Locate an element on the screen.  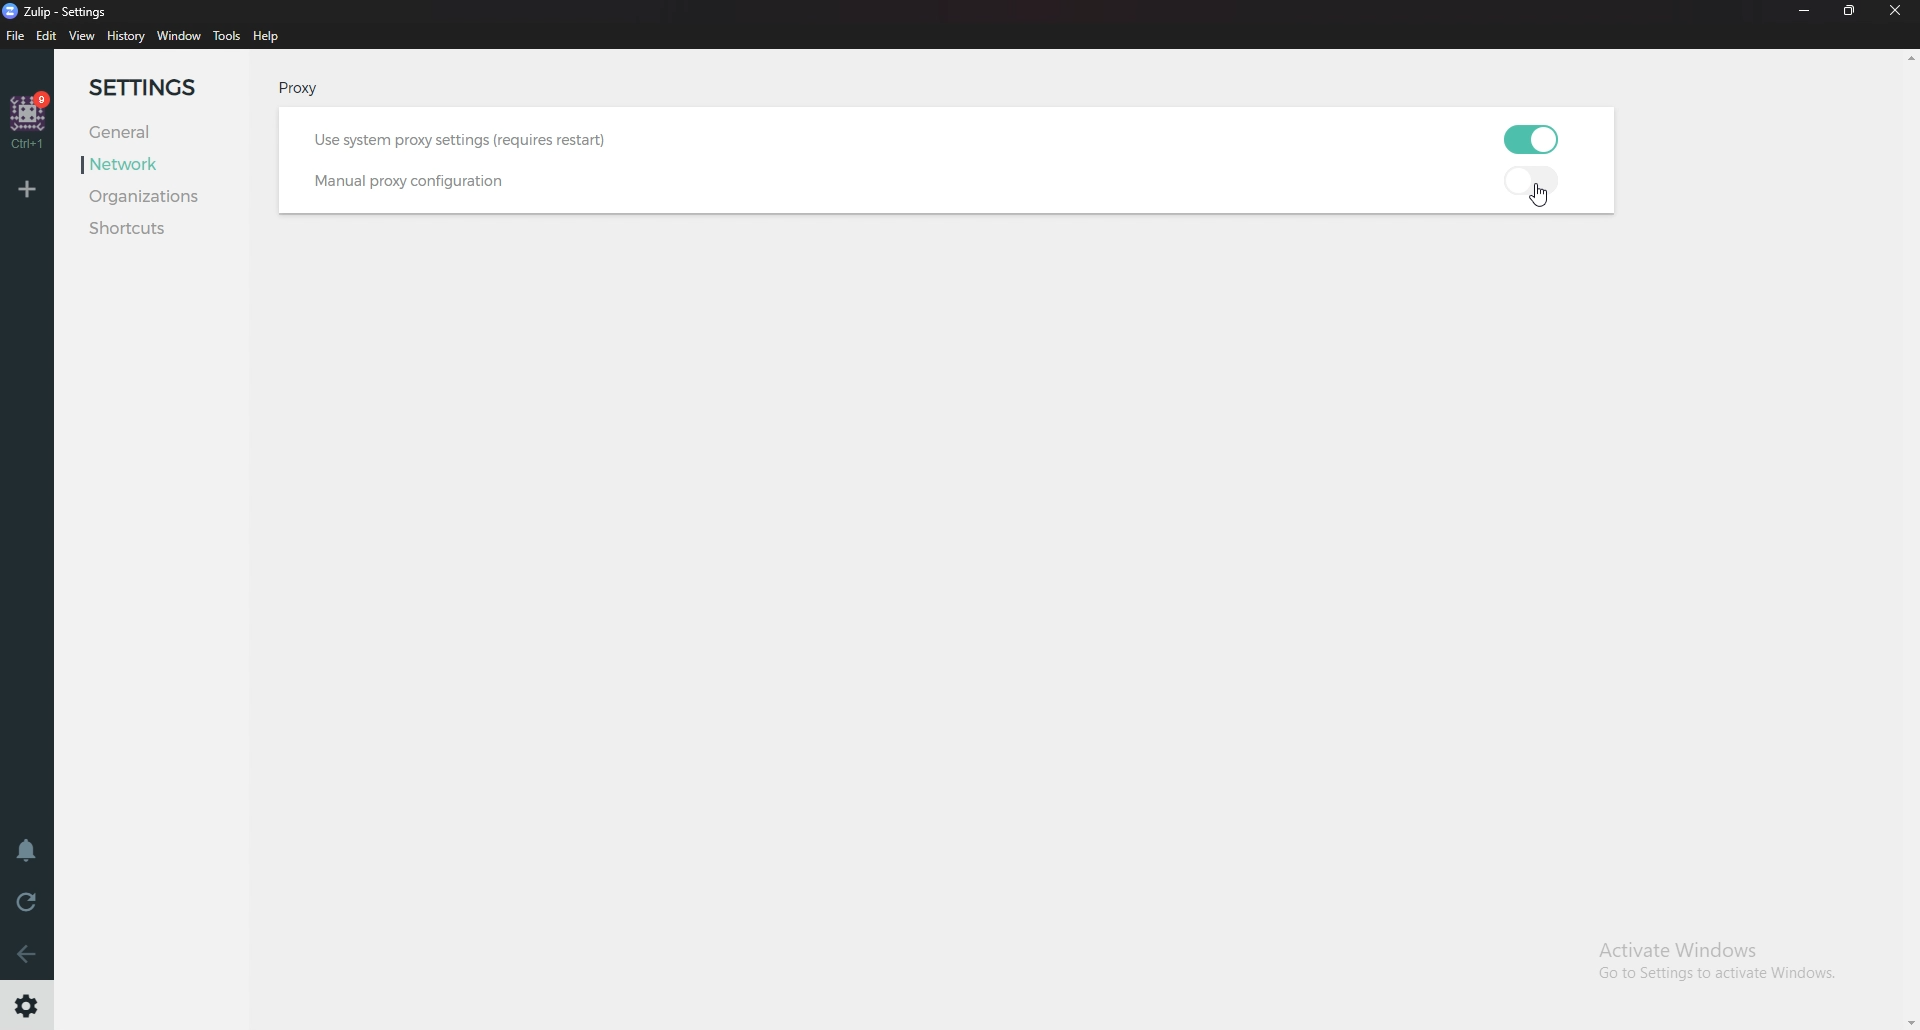
view is located at coordinates (85, 37).